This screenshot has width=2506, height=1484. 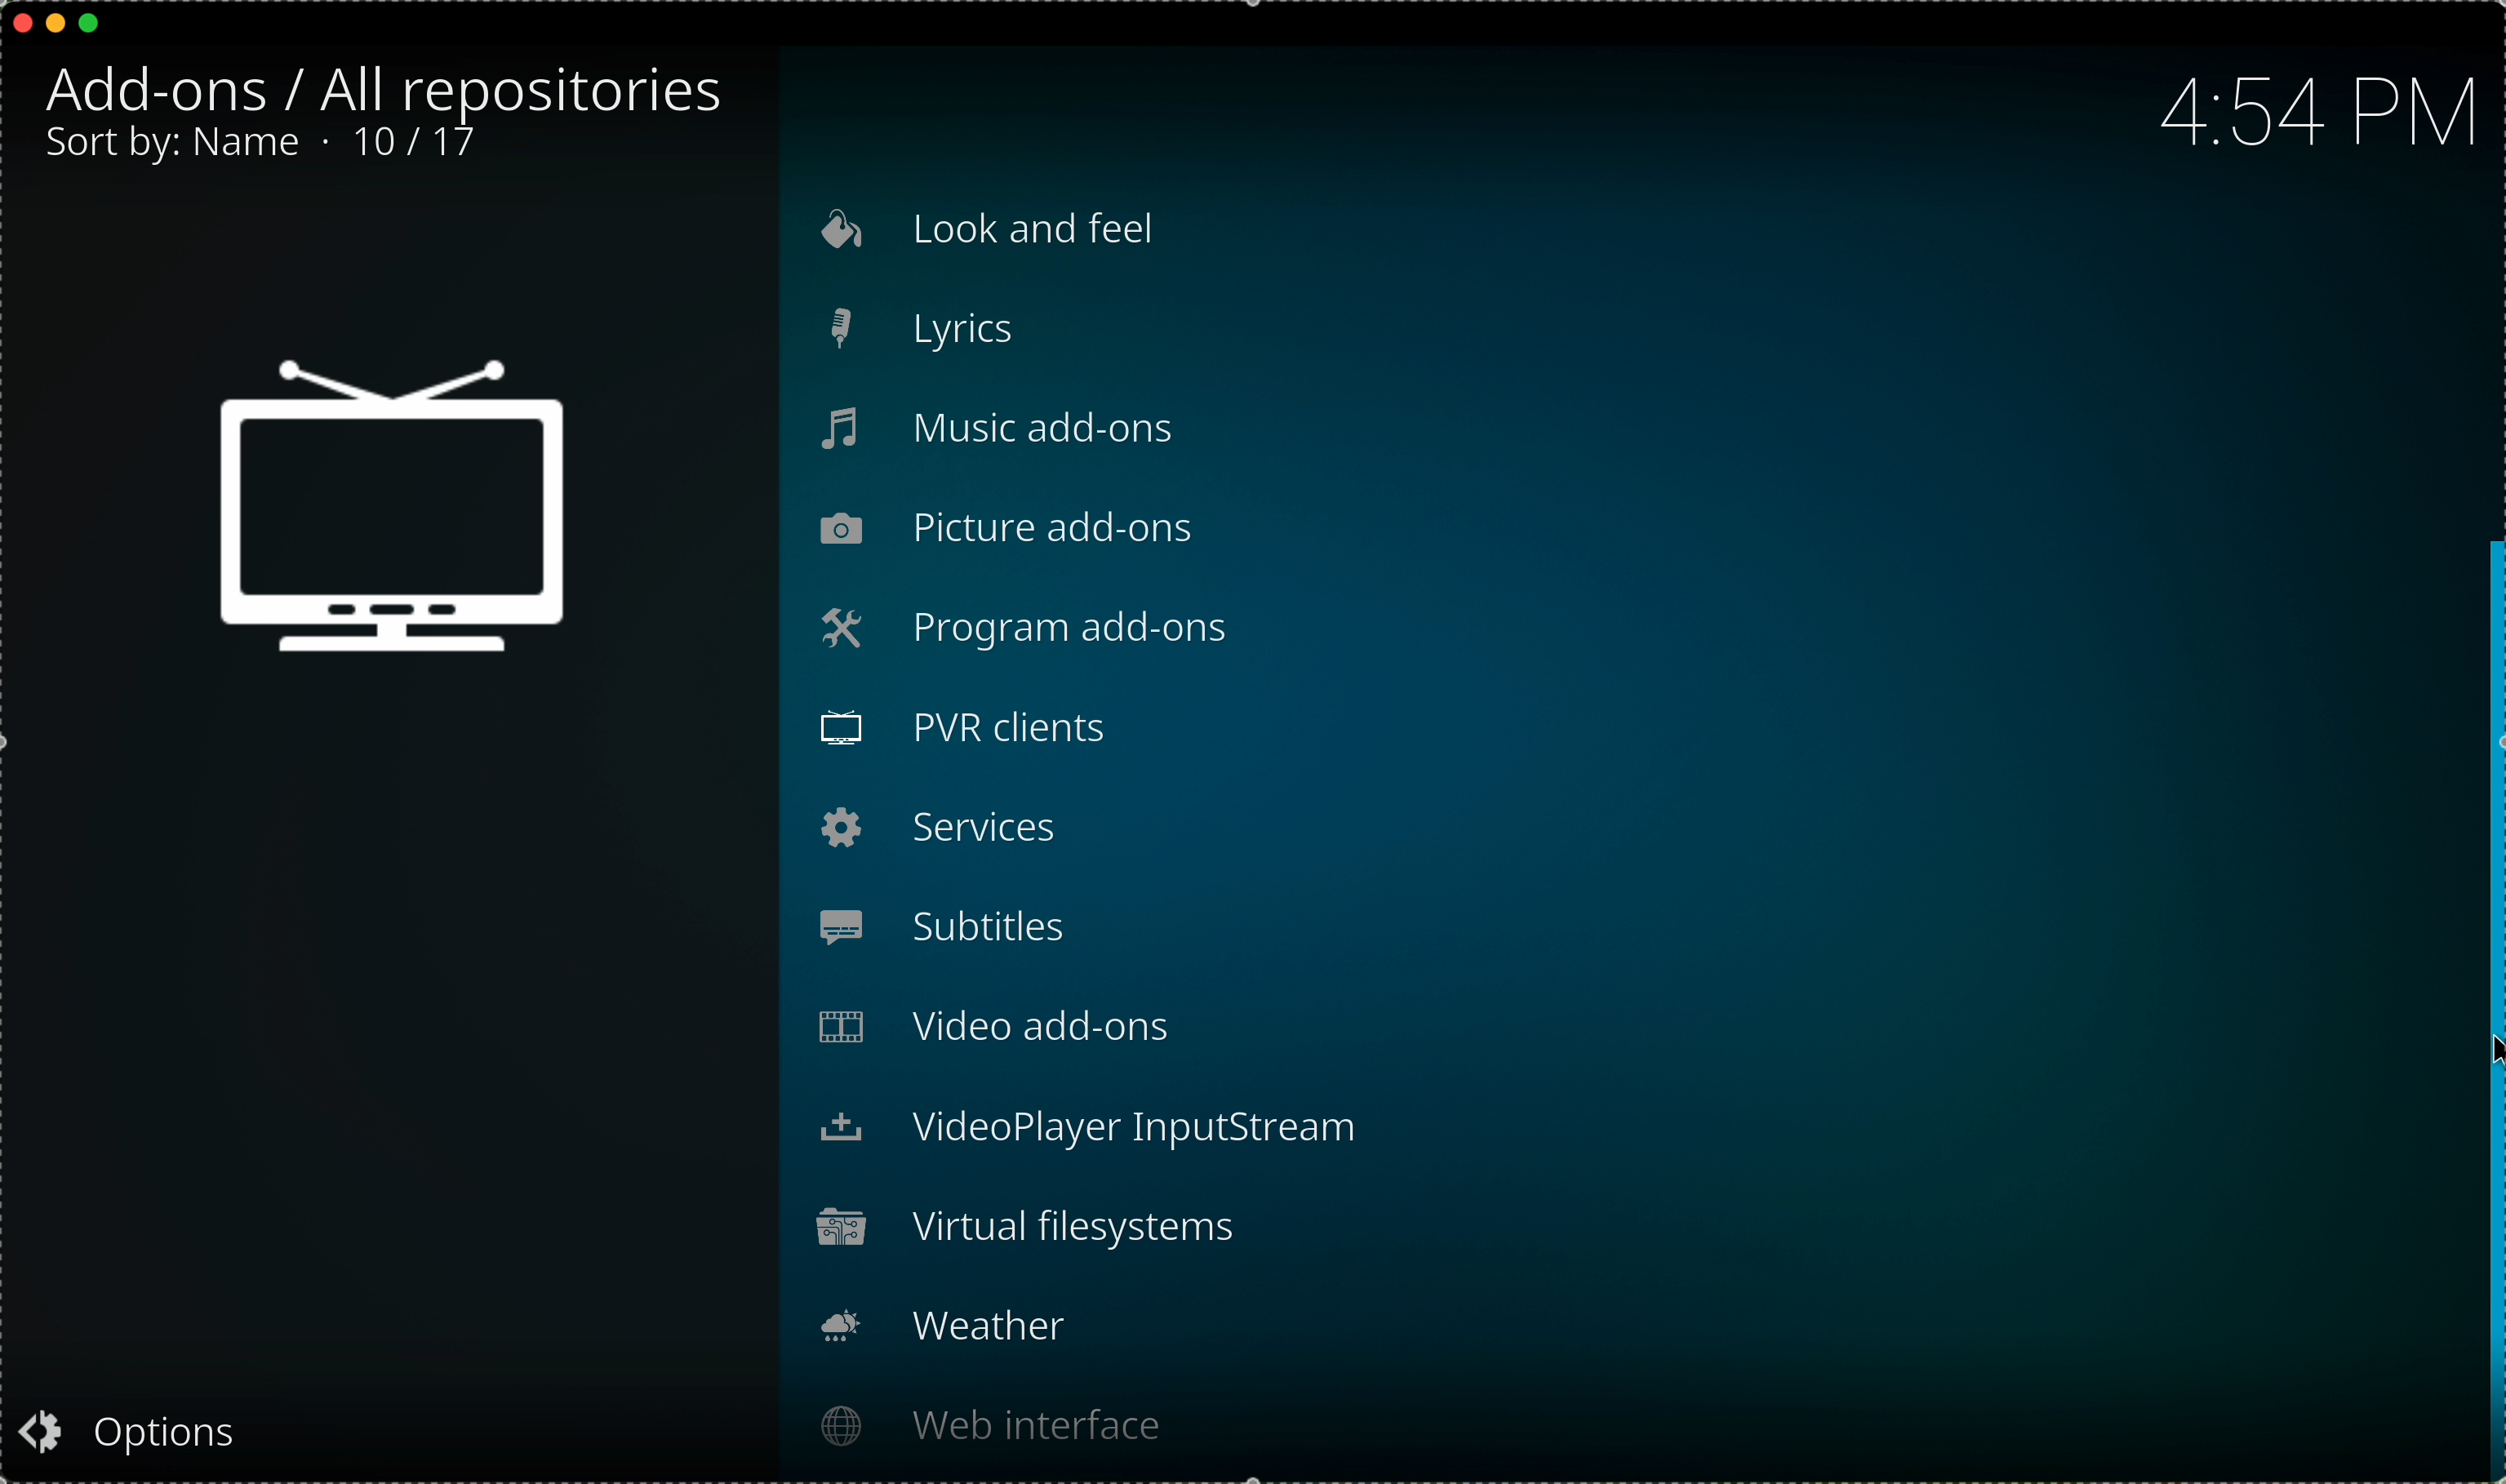 What do you see at coordinates (1030, 1229) in the screenshot?
I see `virtual filesystems` at bounding box center [1030, 1229].